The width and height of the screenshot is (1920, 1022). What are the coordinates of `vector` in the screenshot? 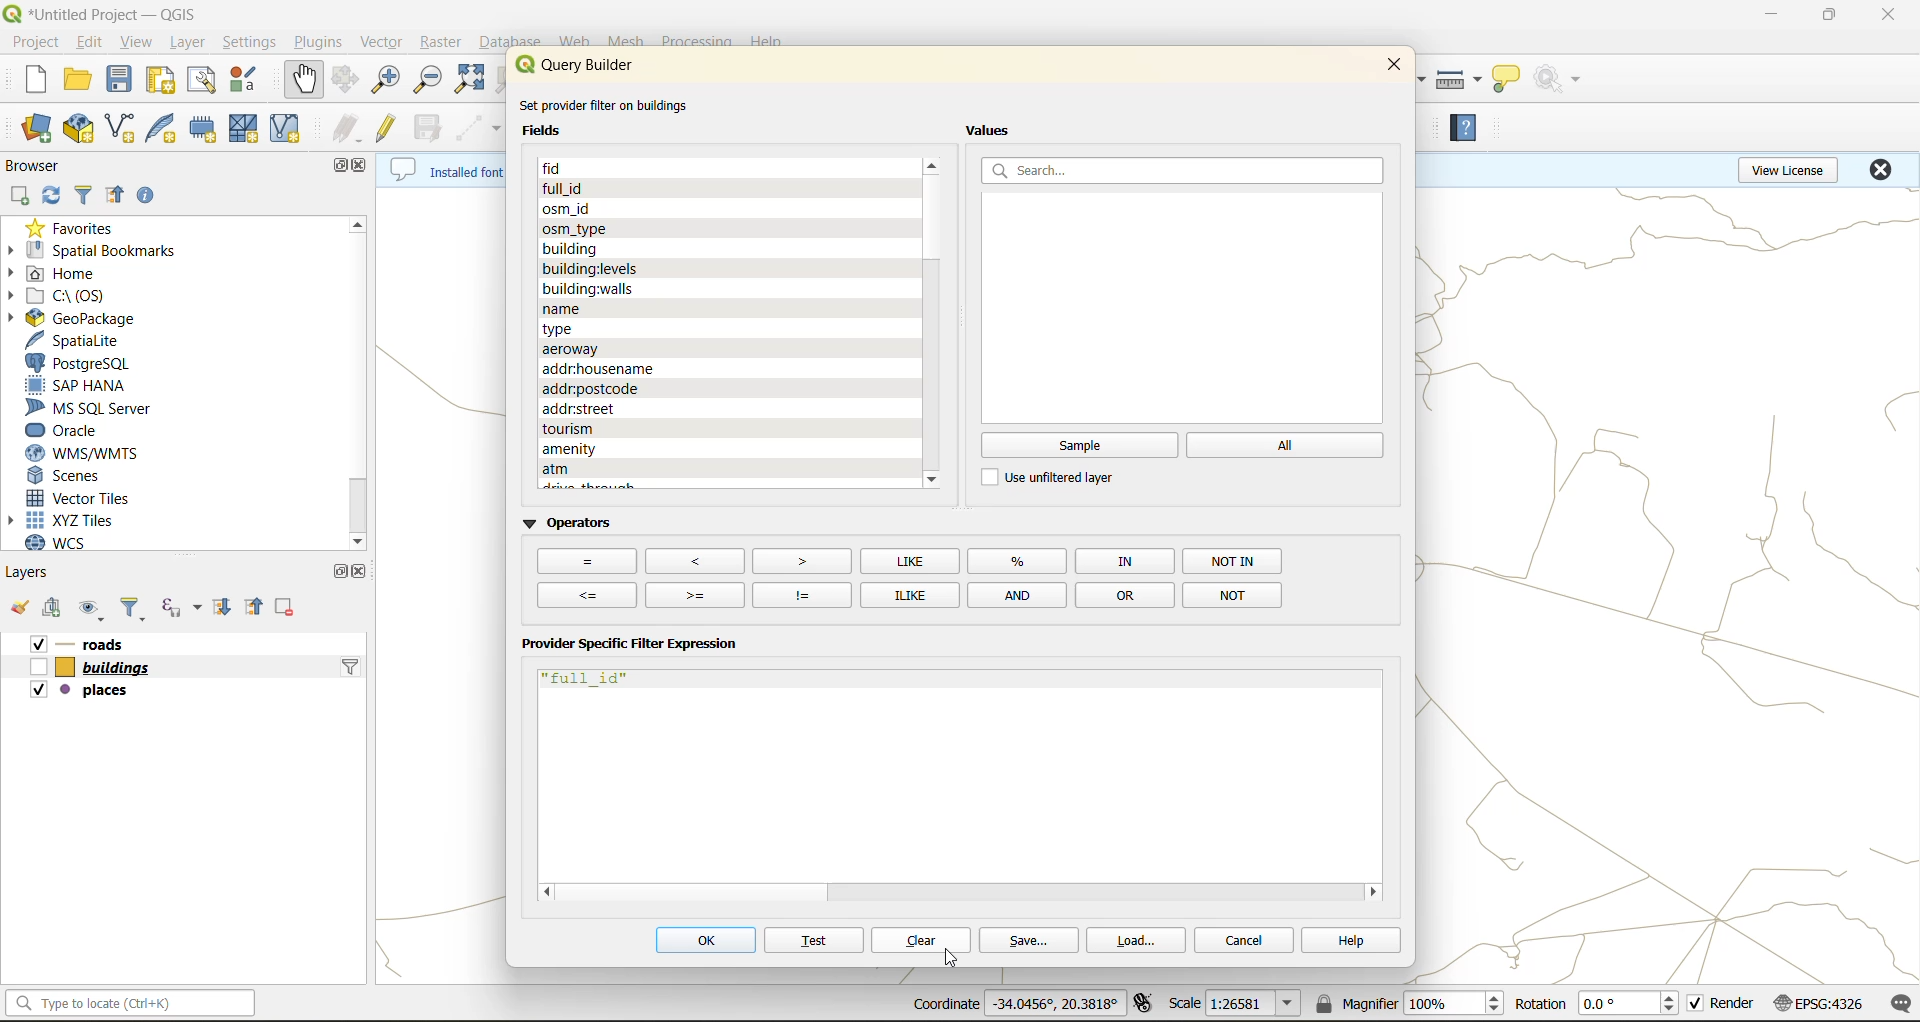 It's located at (379, 42).